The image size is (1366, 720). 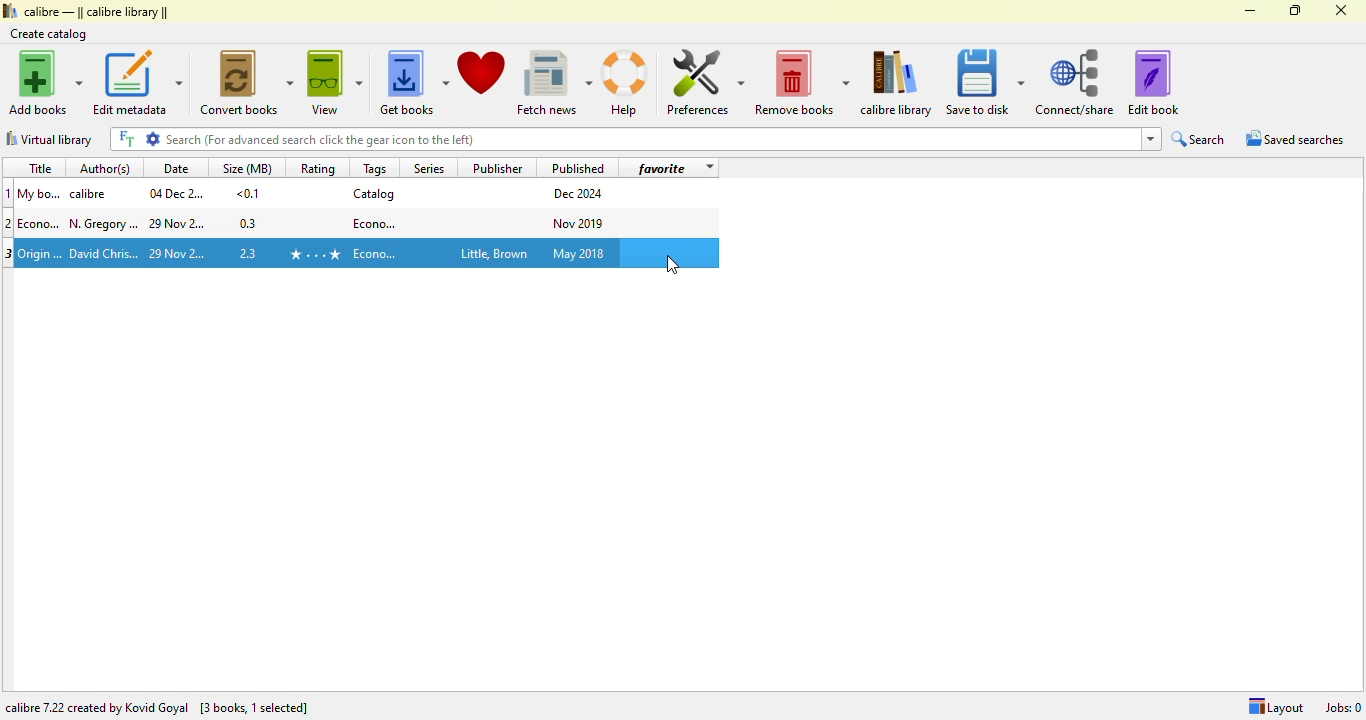 I want to click on author(s), so click(x=108, y=167).